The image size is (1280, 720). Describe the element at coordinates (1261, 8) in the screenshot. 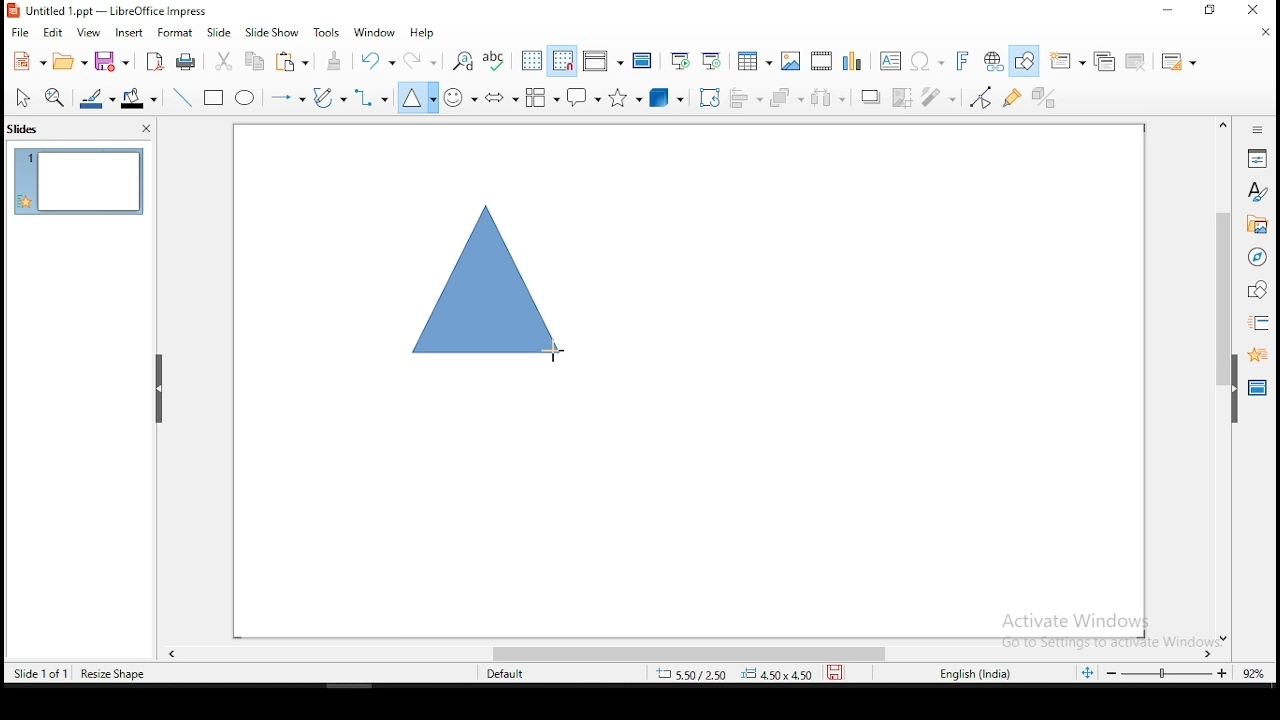

I see `close` at that location.